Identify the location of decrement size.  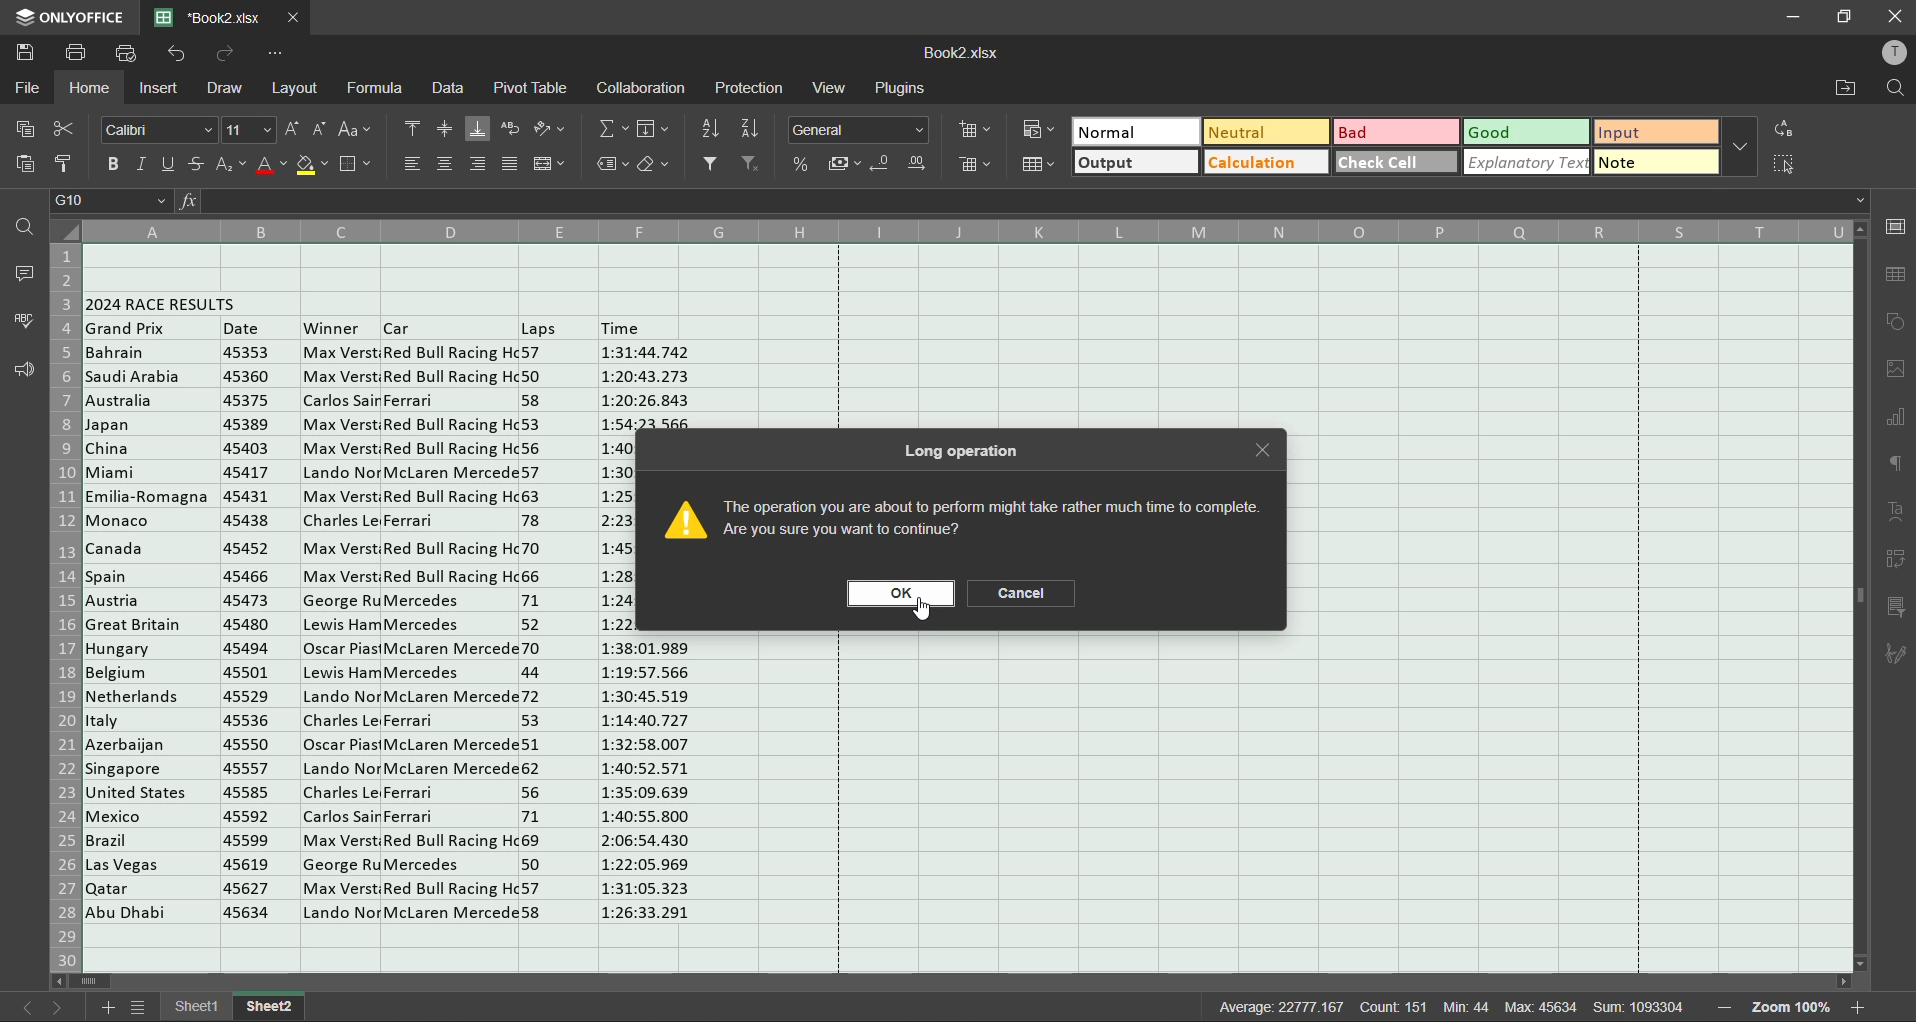
(320, 130).